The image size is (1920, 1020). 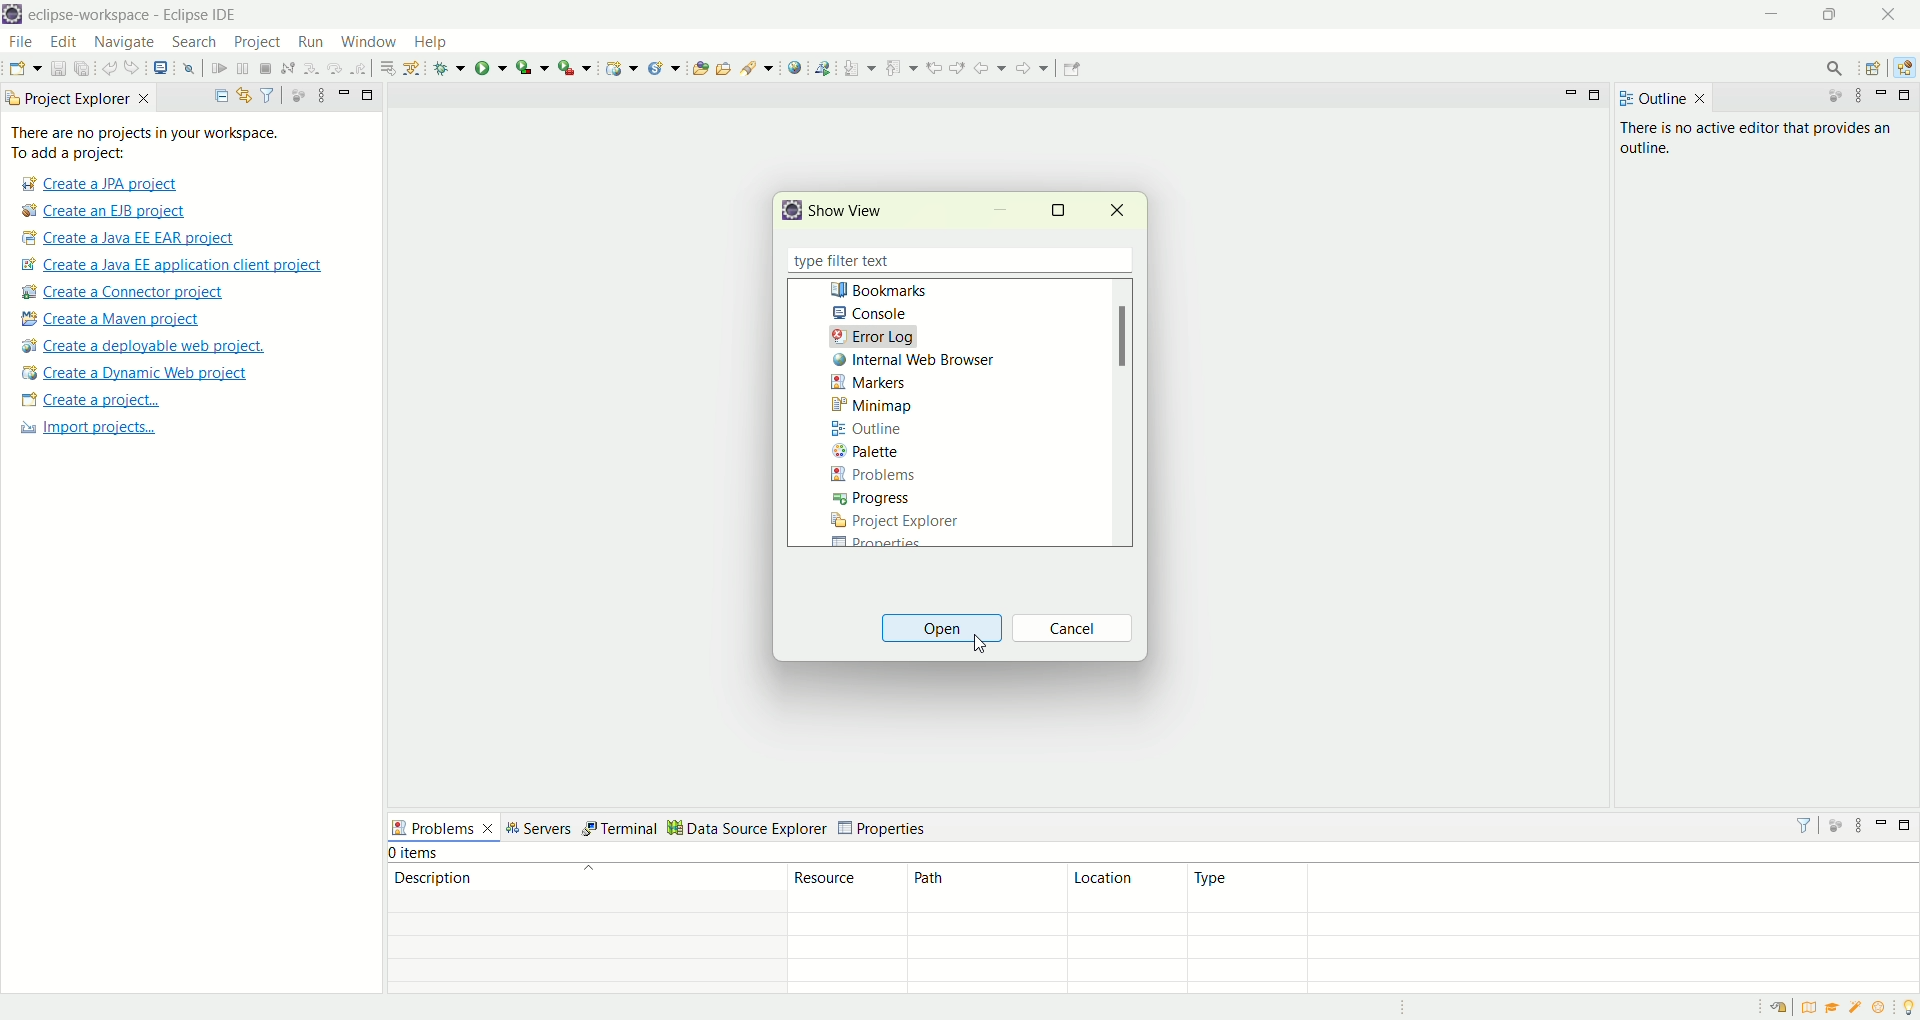 What do you see at coordinates (944, 628) in the screenshot?
I see `open` at bounding box center [944, 628].